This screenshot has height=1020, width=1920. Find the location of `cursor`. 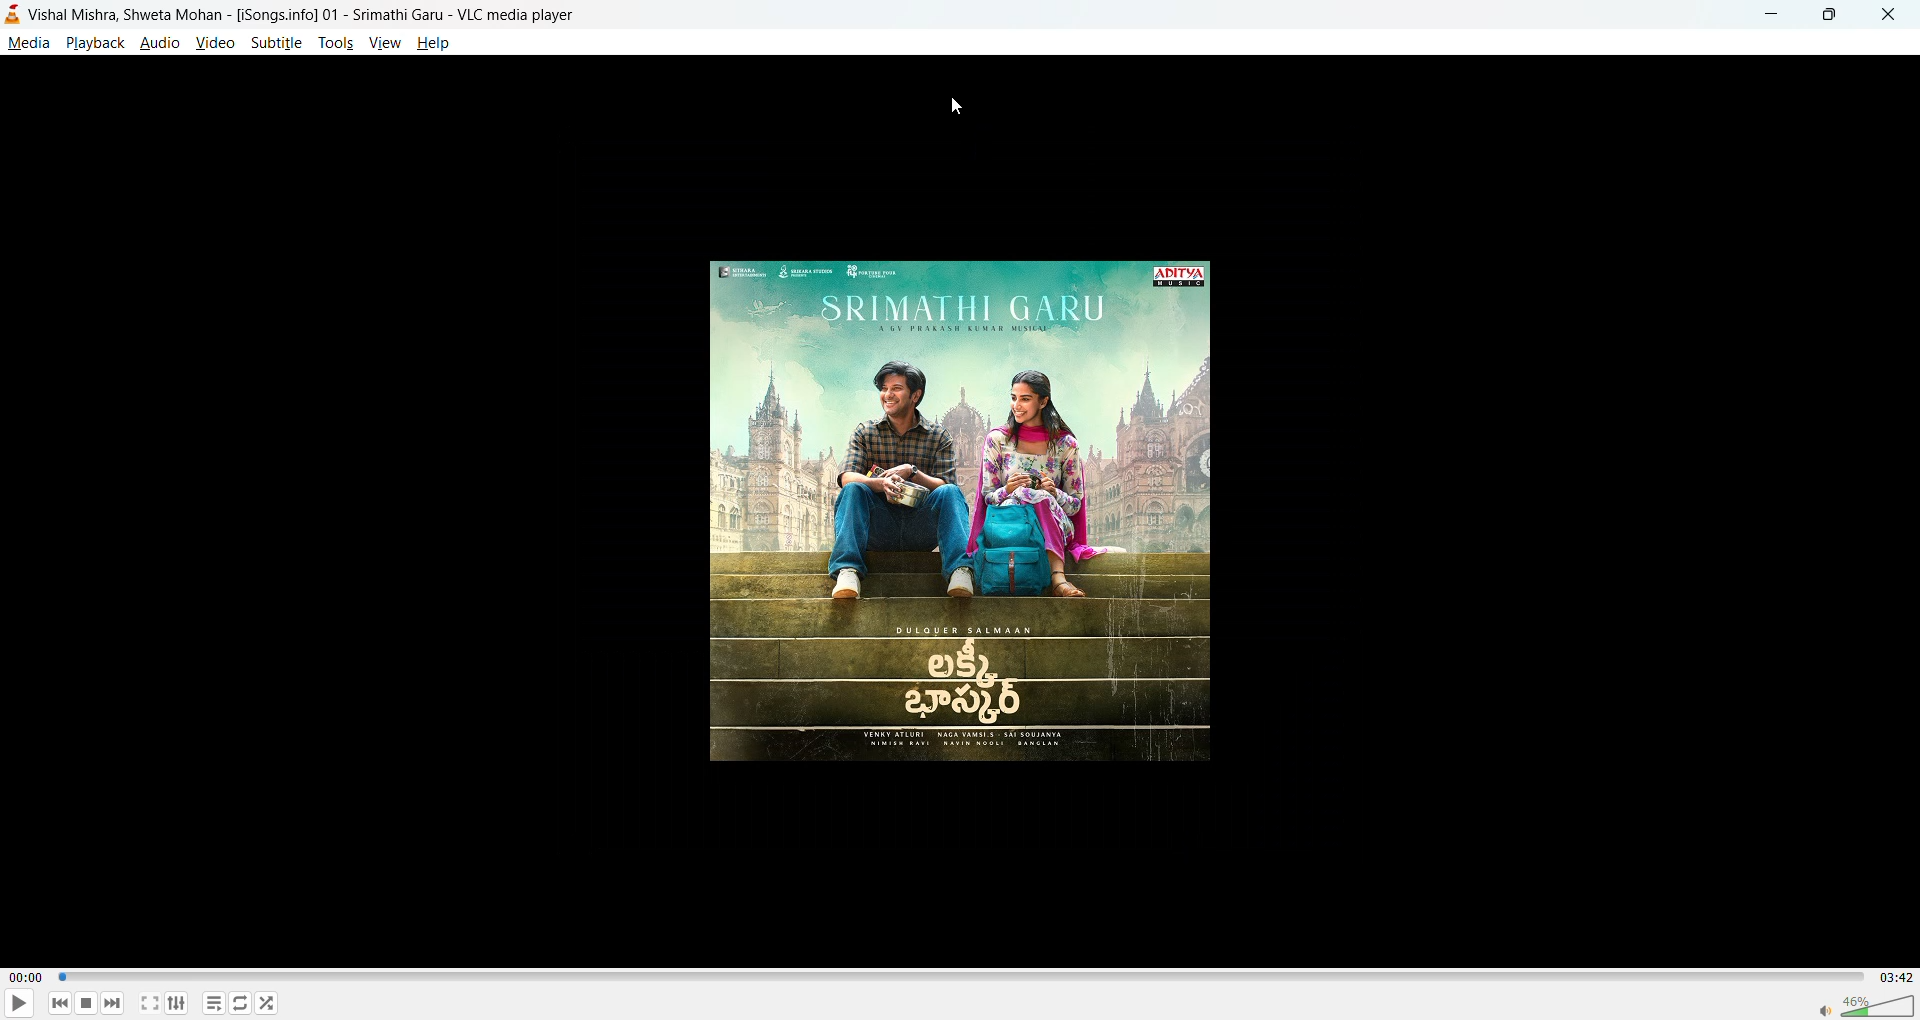

cursor is located at coordinates (955, 109).